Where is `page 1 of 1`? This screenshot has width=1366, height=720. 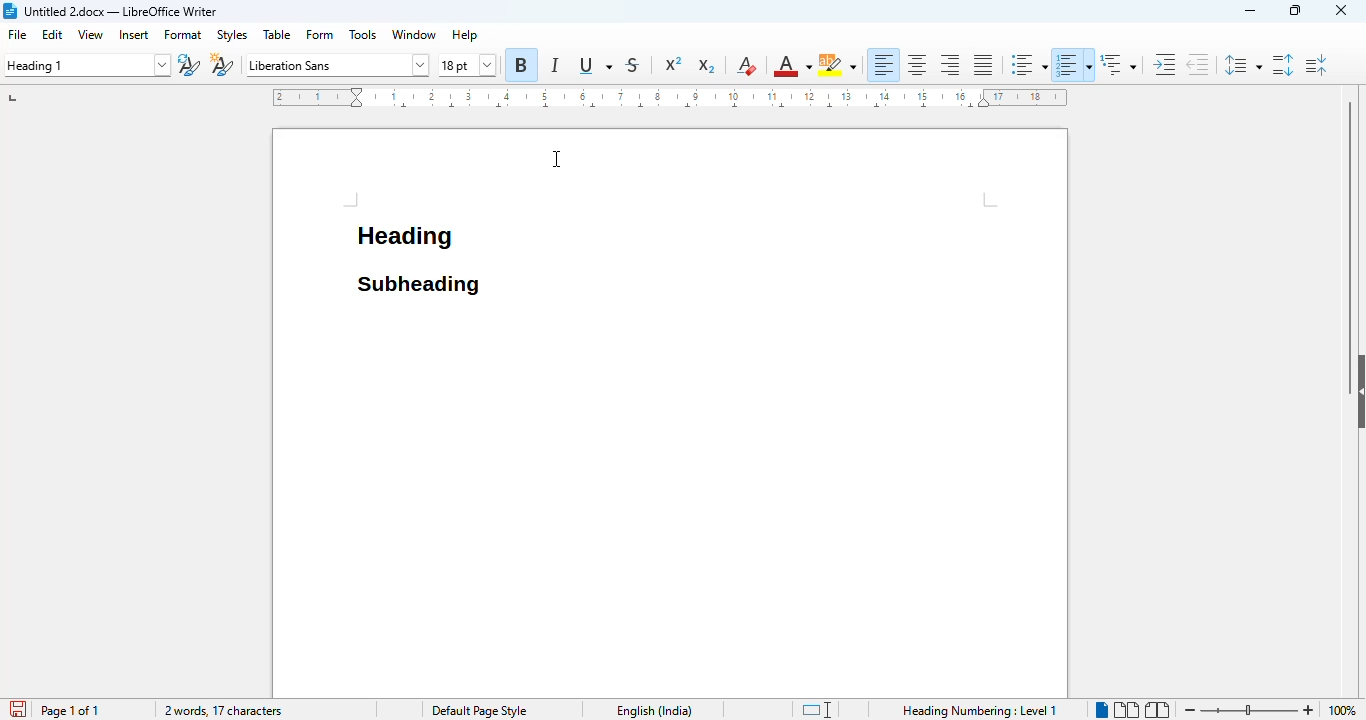 page 1 of 1 is located at coordinates (69, 710).